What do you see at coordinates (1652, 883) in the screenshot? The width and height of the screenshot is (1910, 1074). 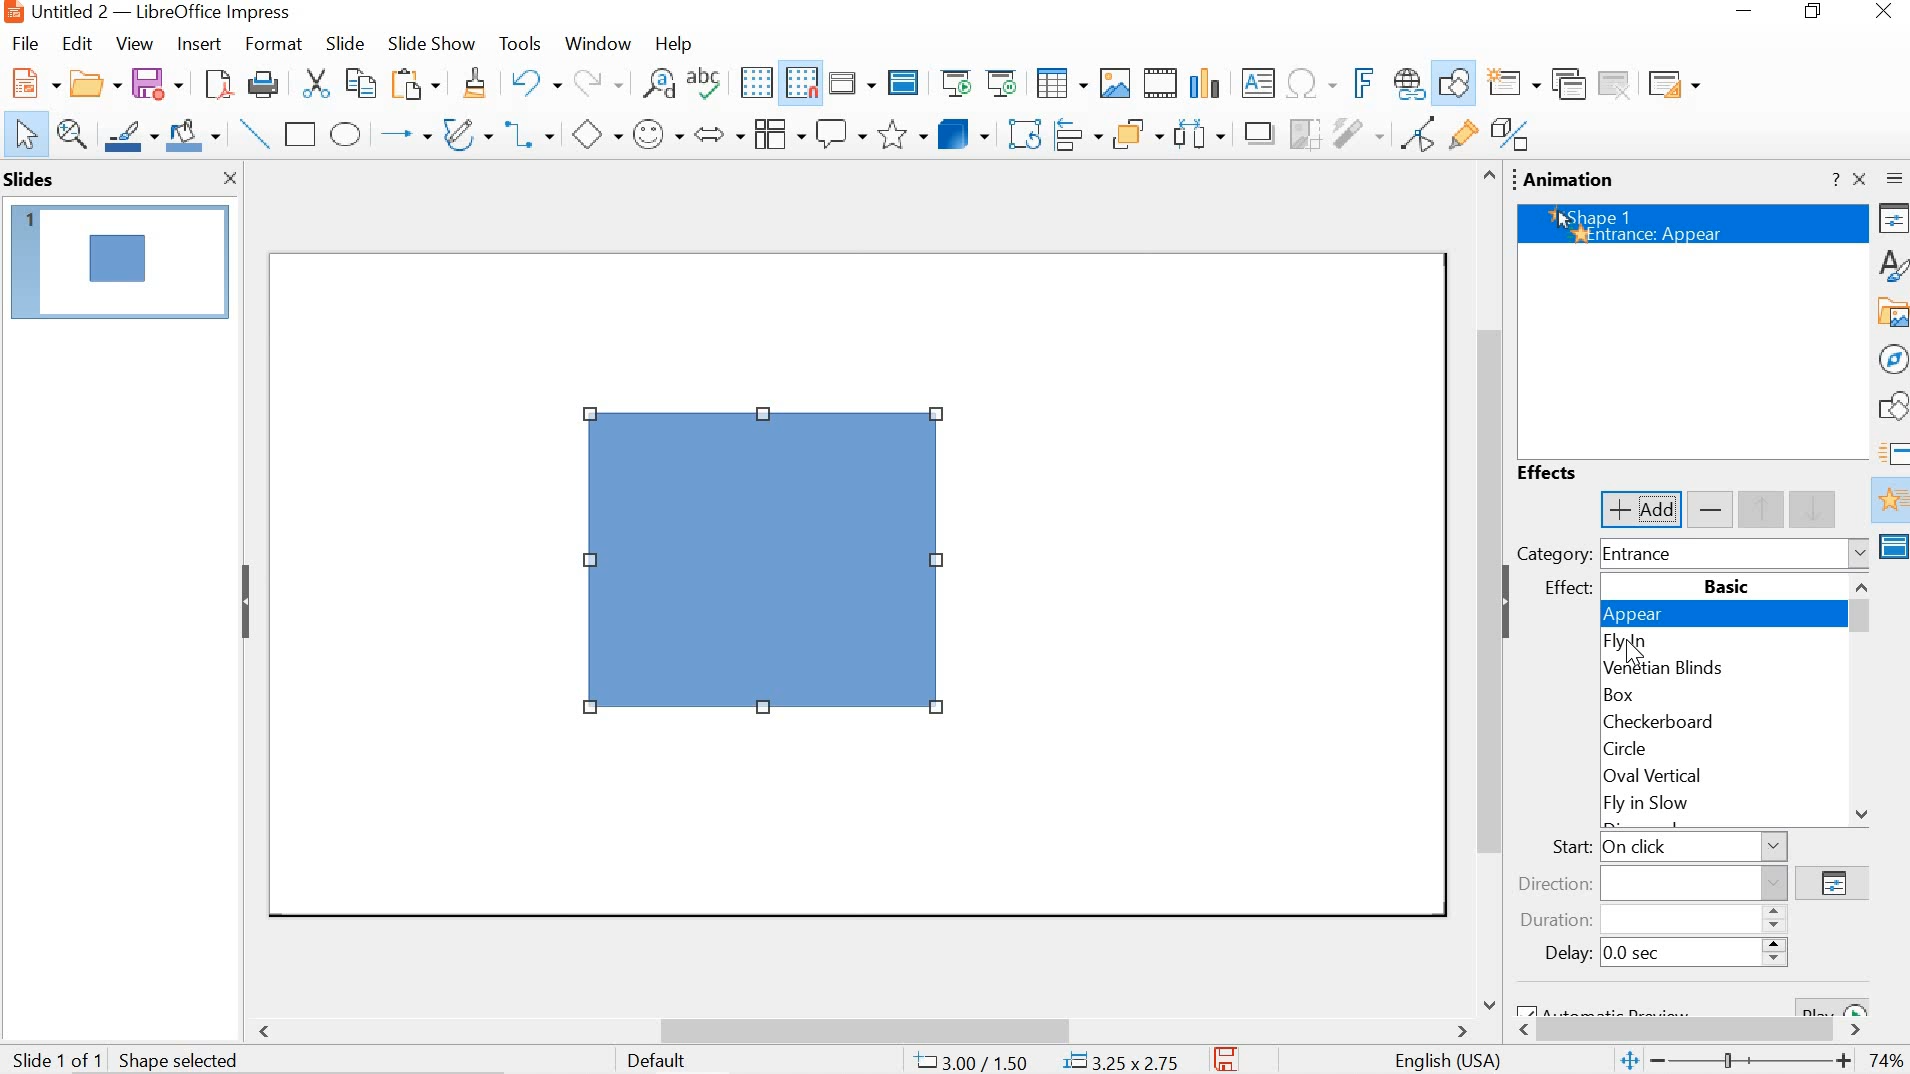 I see `direction` at bounding box center [1652, 883].